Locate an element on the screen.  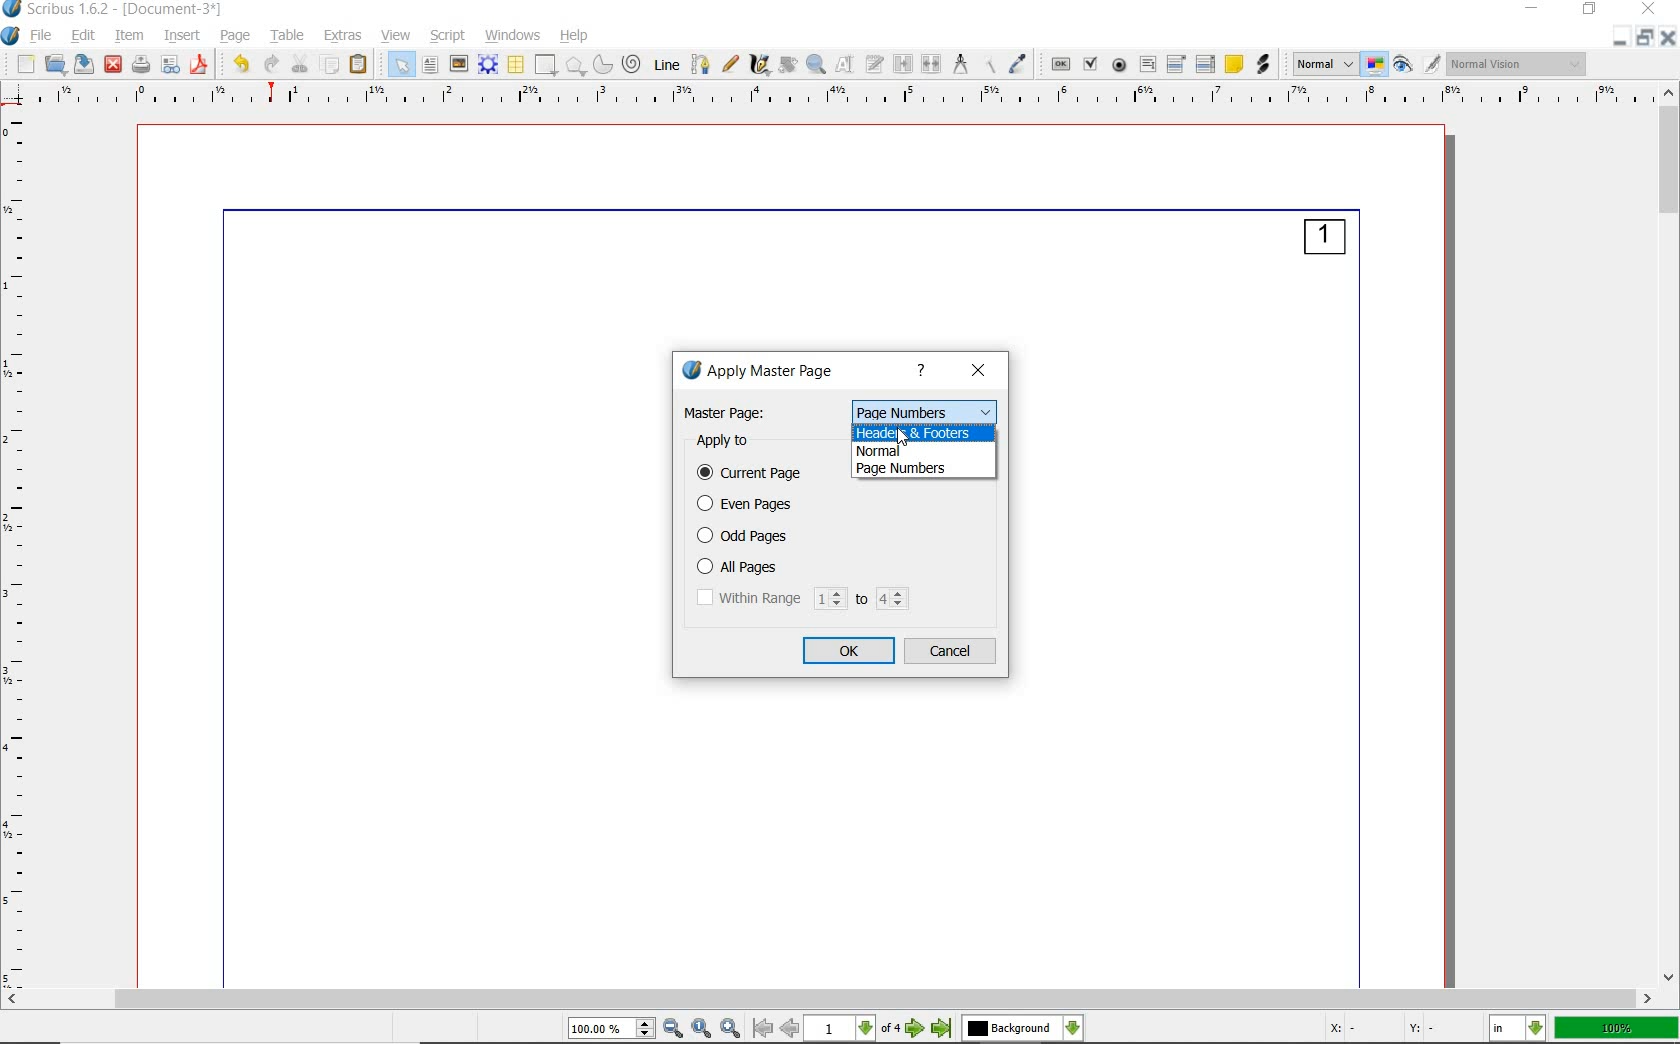
eye dropper is located at coordinates (1020, 65).